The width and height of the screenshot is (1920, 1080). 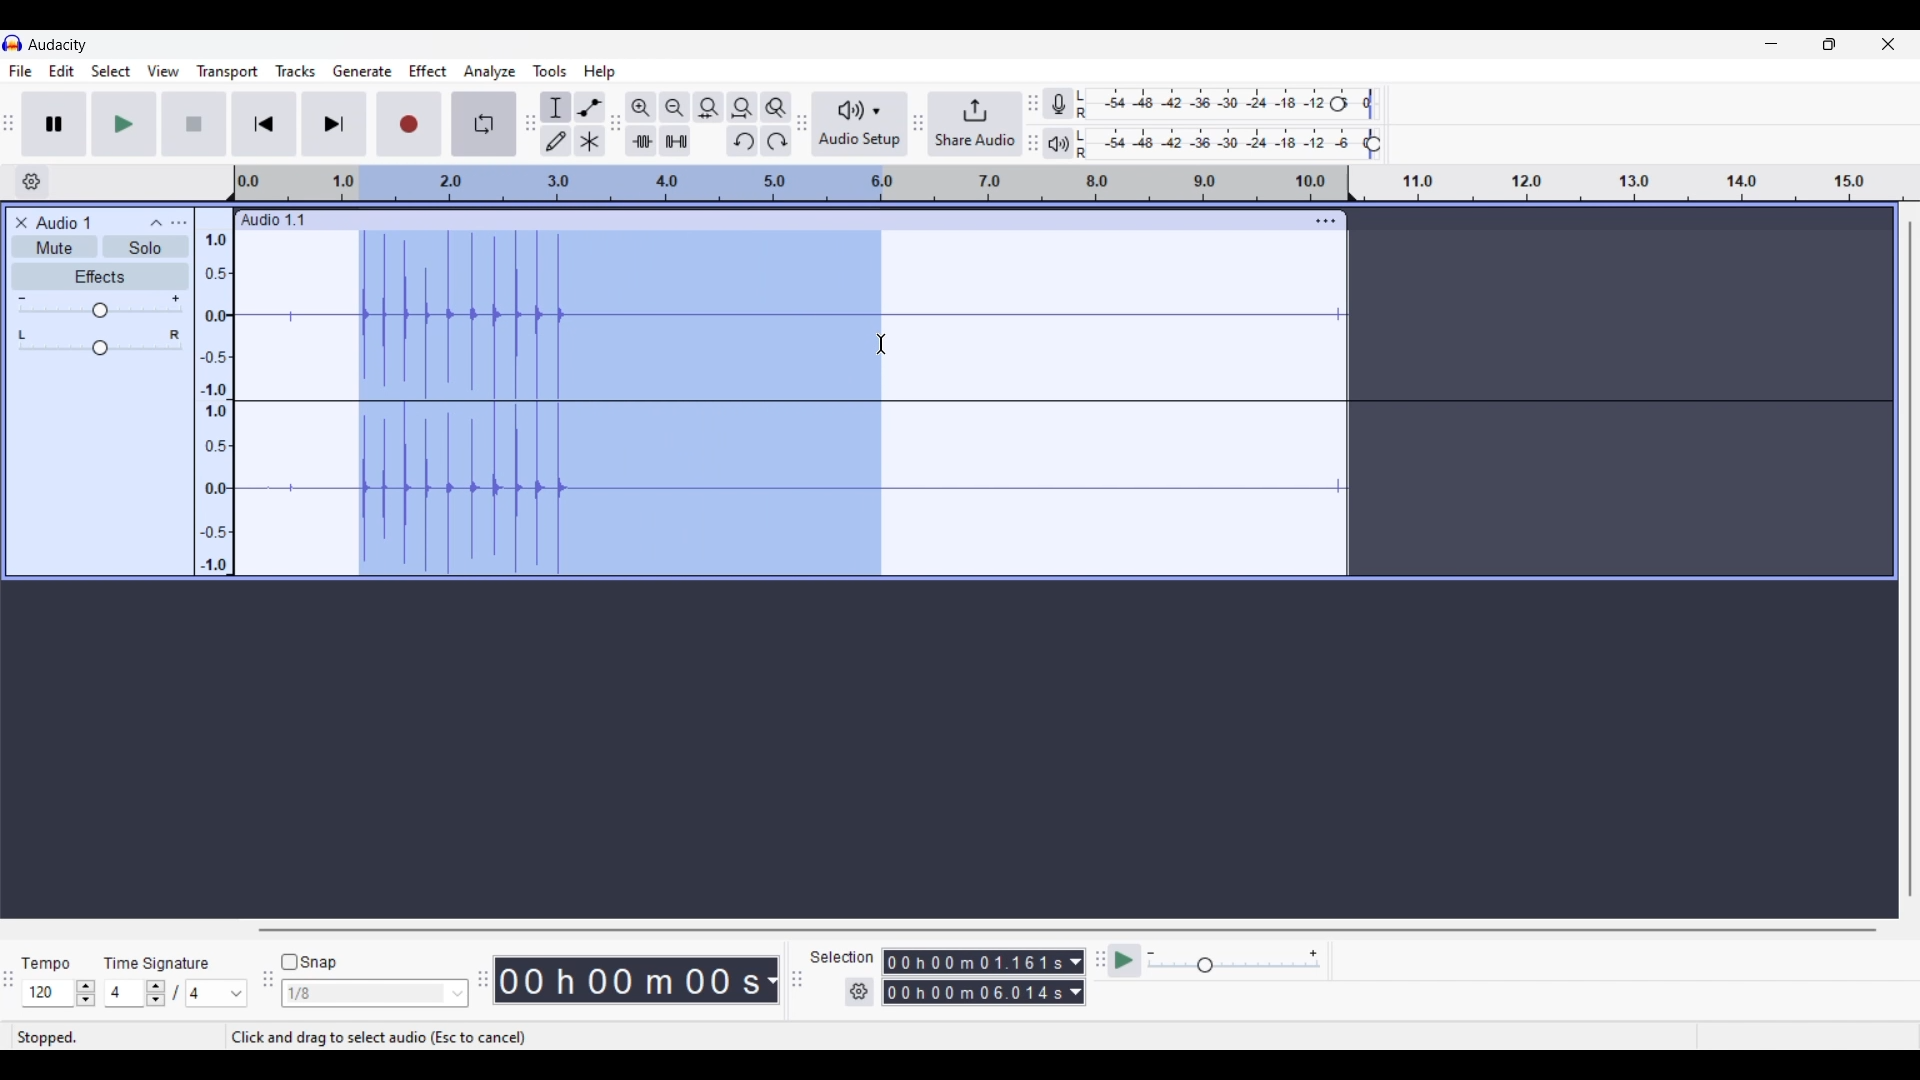 What do you see at coordinates (490, 72) in the screenshot?
I see `Analyze menu` at bounding box center [490, 72].